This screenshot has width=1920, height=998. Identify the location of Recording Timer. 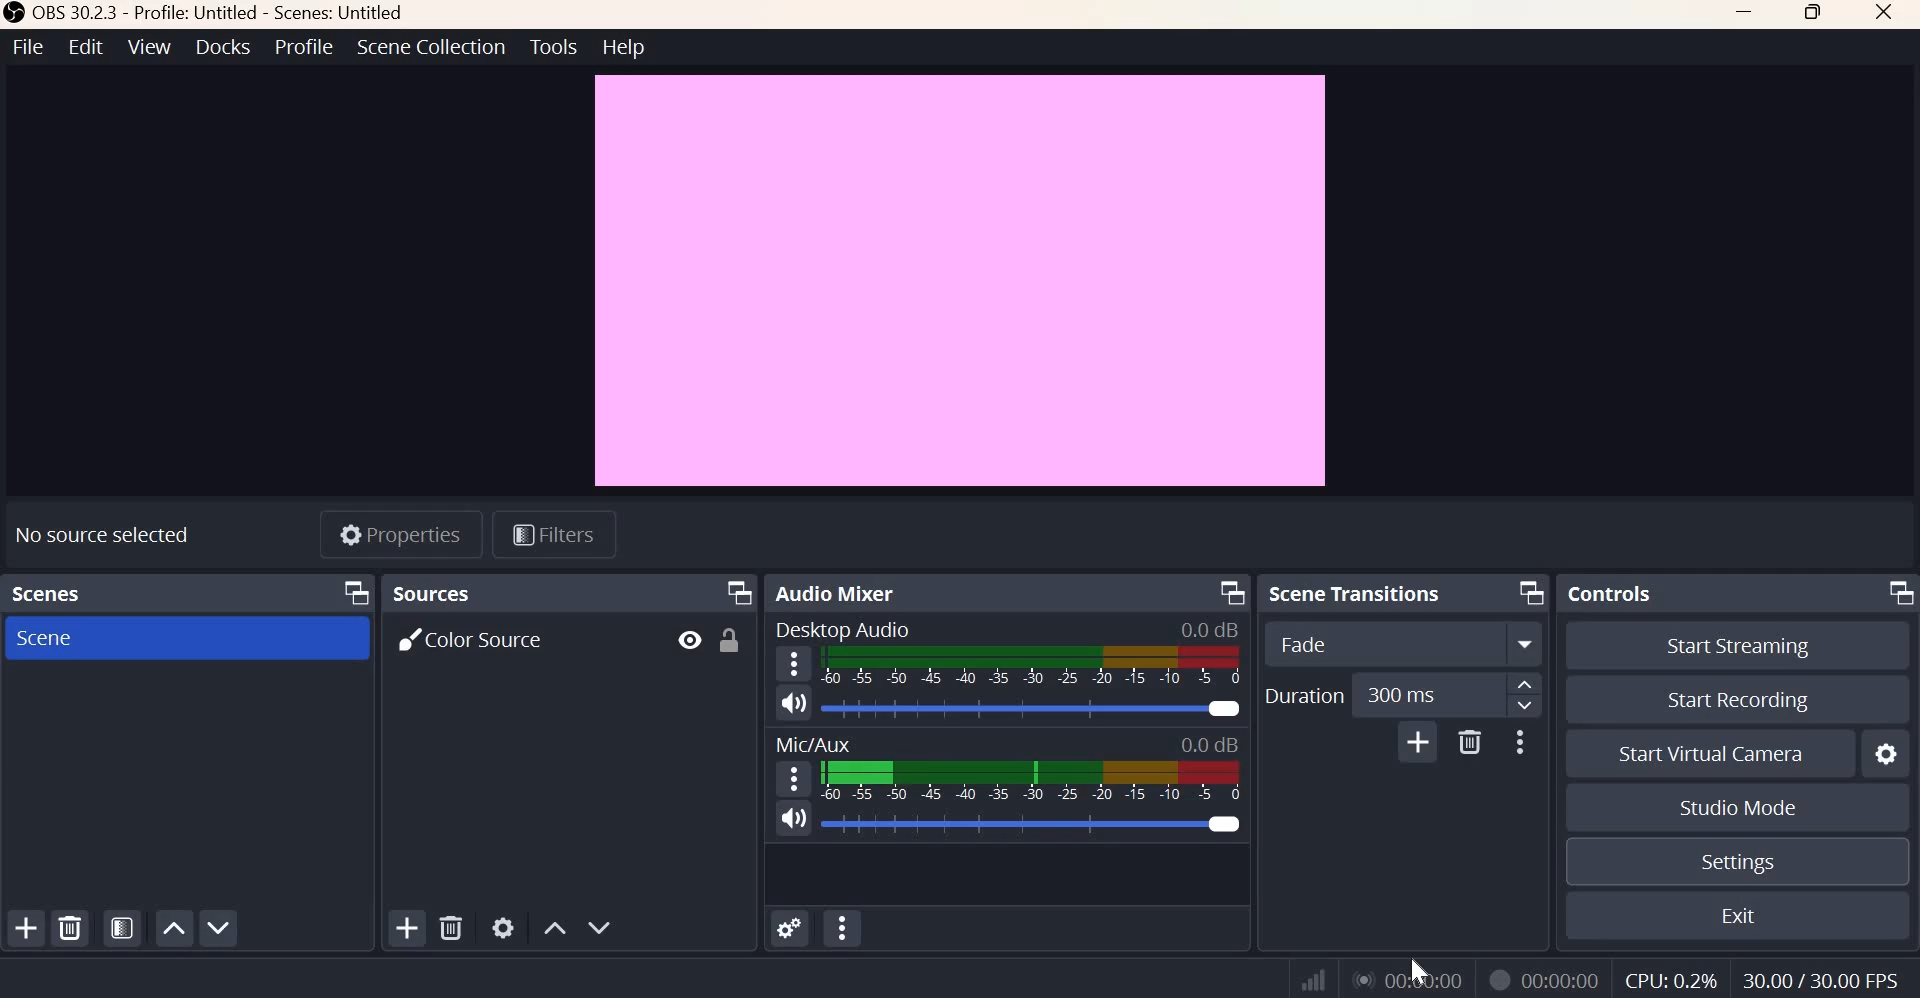
(1560, 977).